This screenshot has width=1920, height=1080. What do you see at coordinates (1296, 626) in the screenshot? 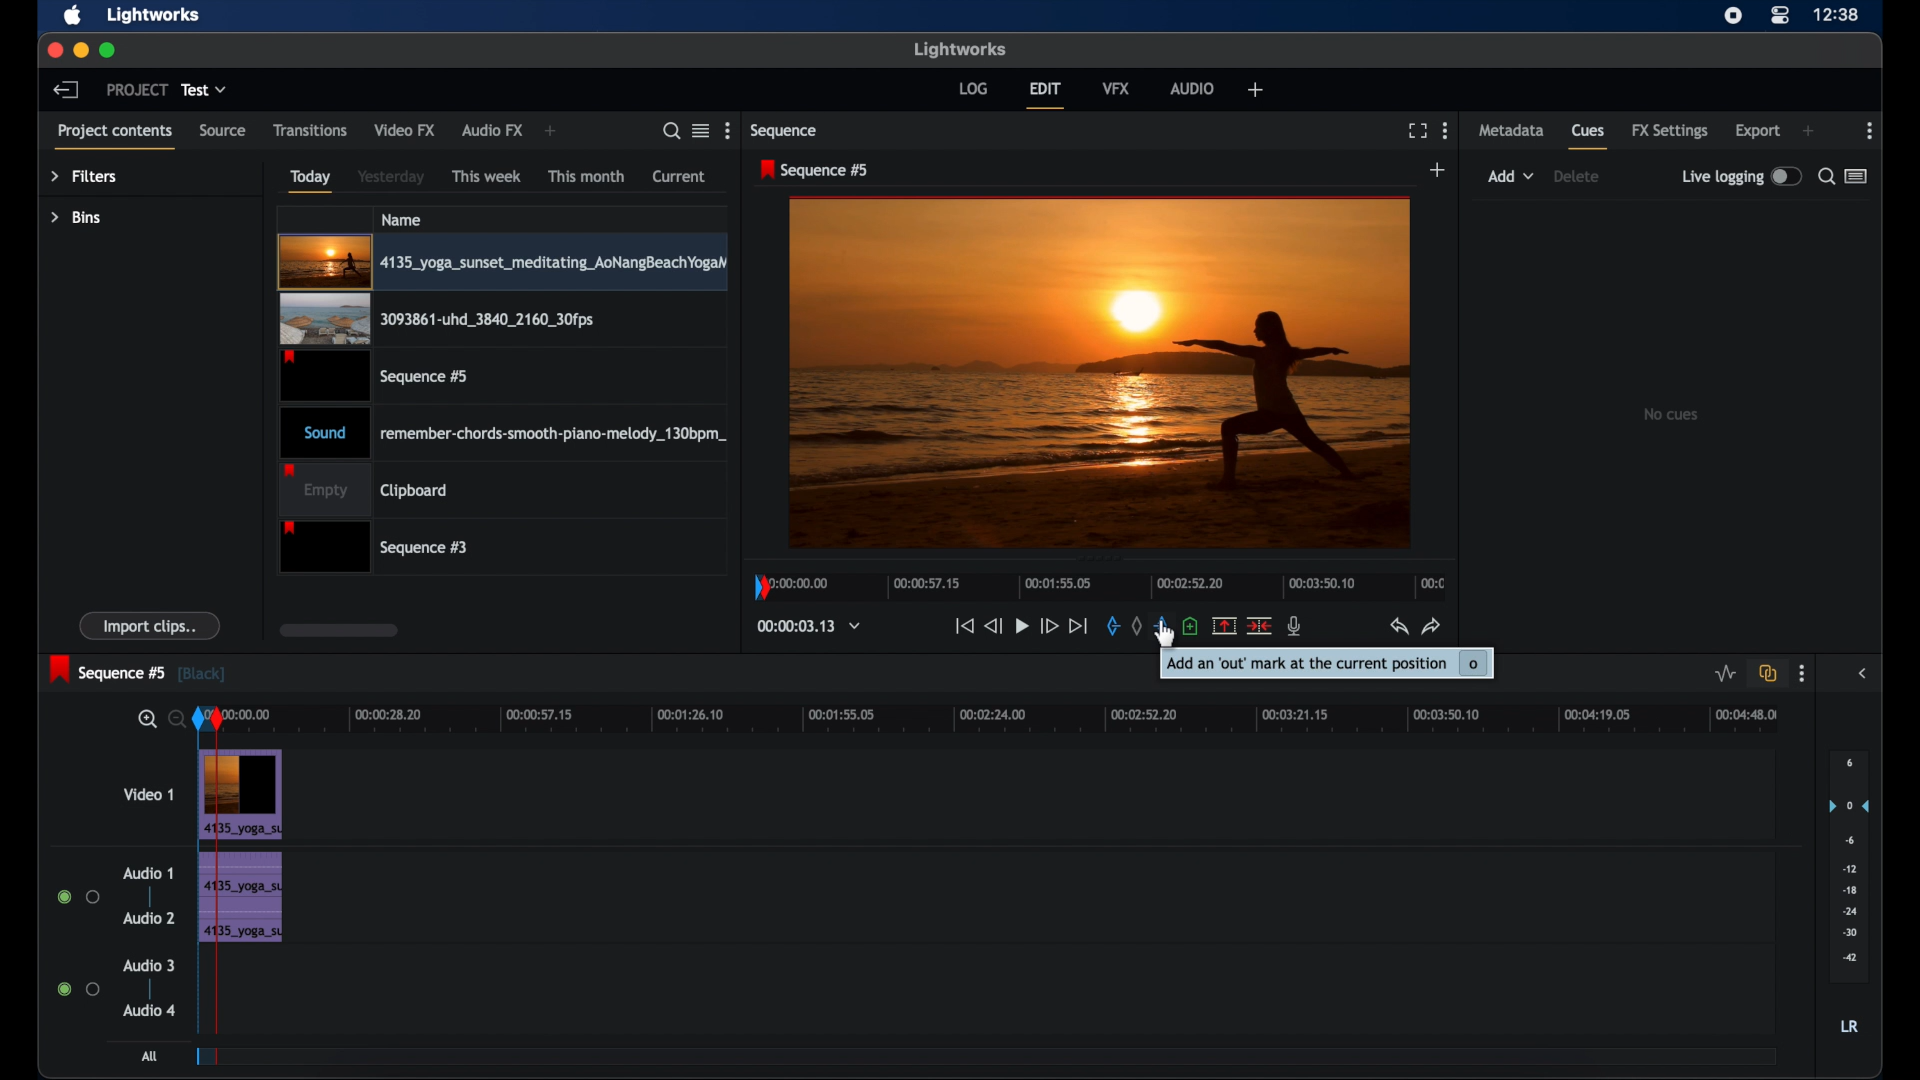
I see `mic` at bounding box center [1296, 626].